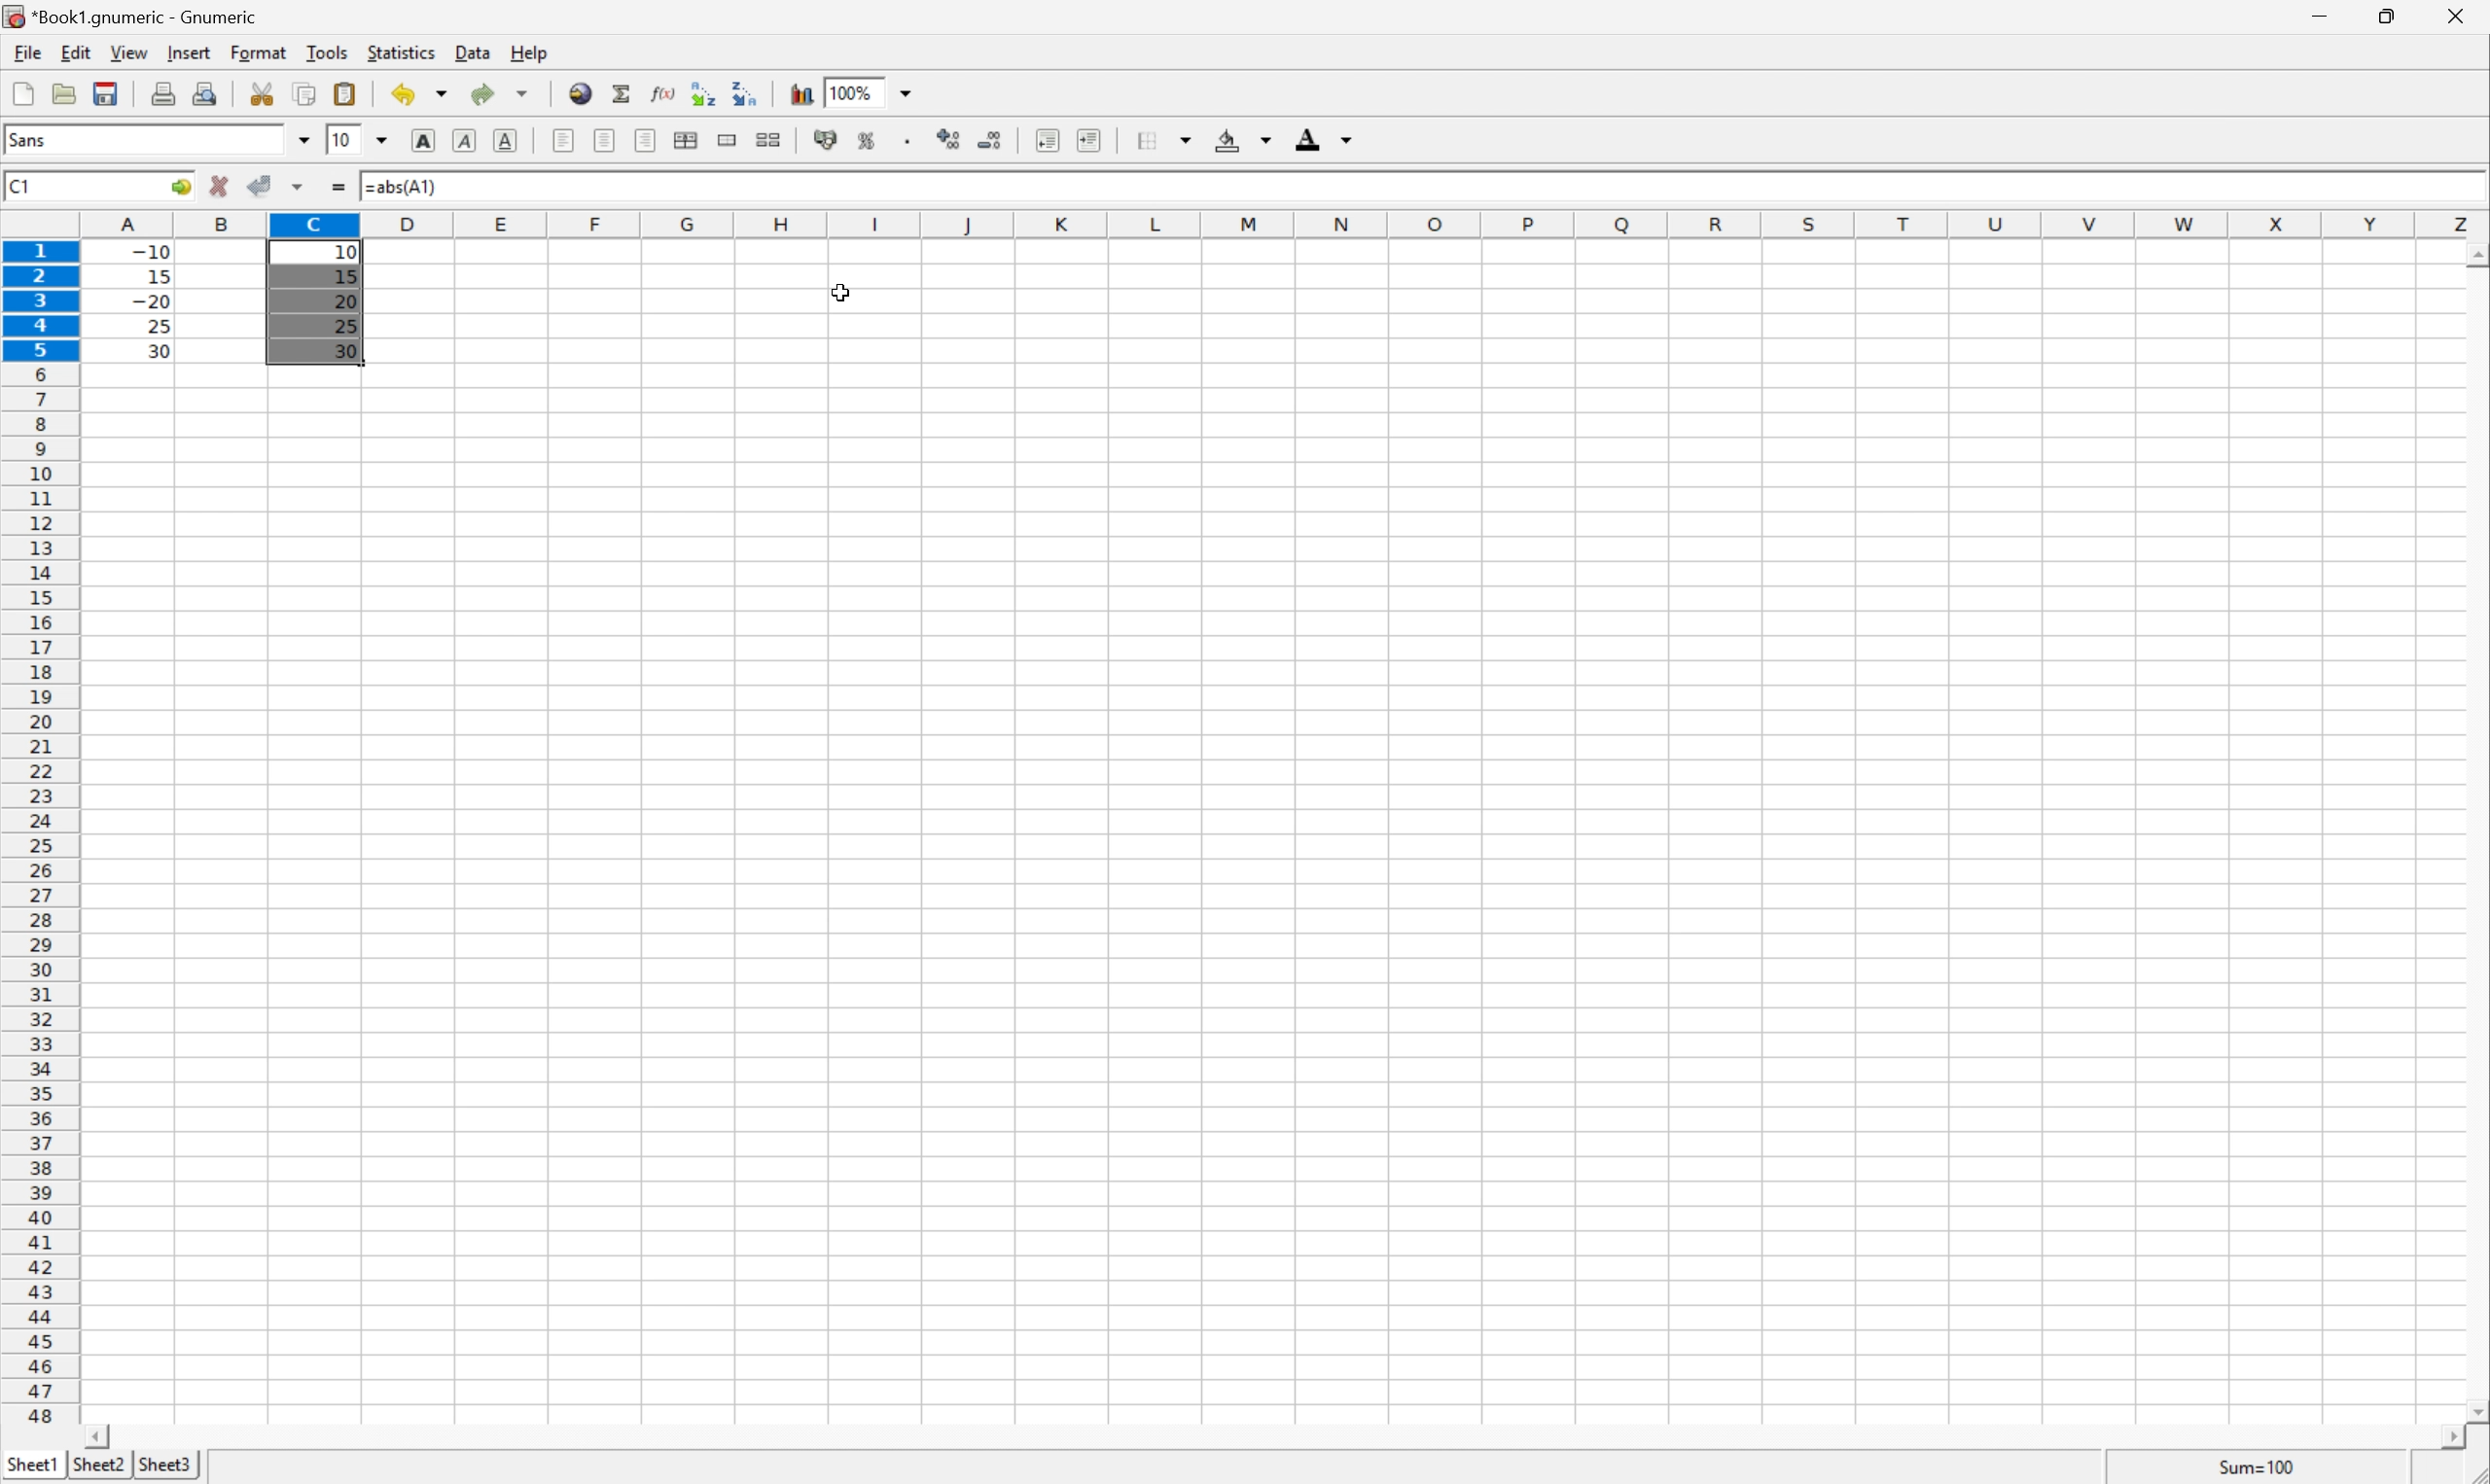 The height and width of the screenshot is (1484, 2490). I want to click on =ABS(A1), so click(409, 184).